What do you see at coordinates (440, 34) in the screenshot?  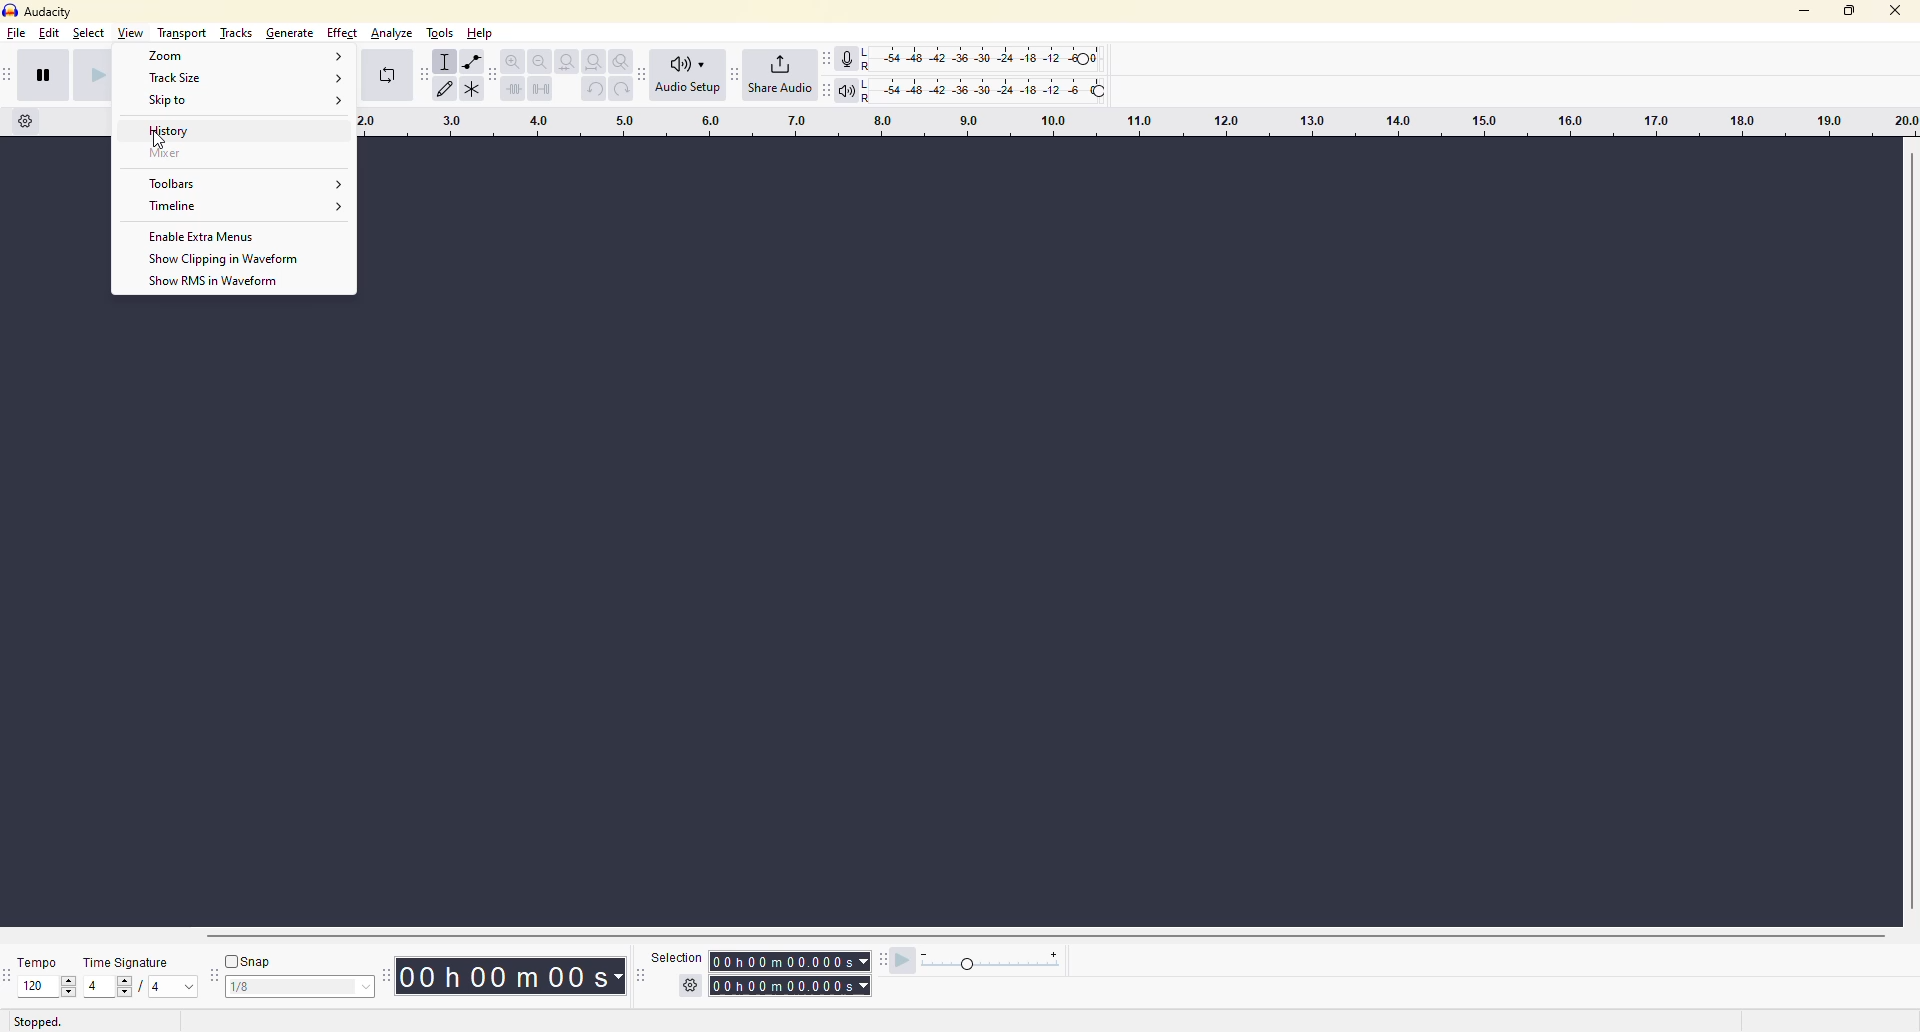 I see `tools` at bounding box center [440, 34].